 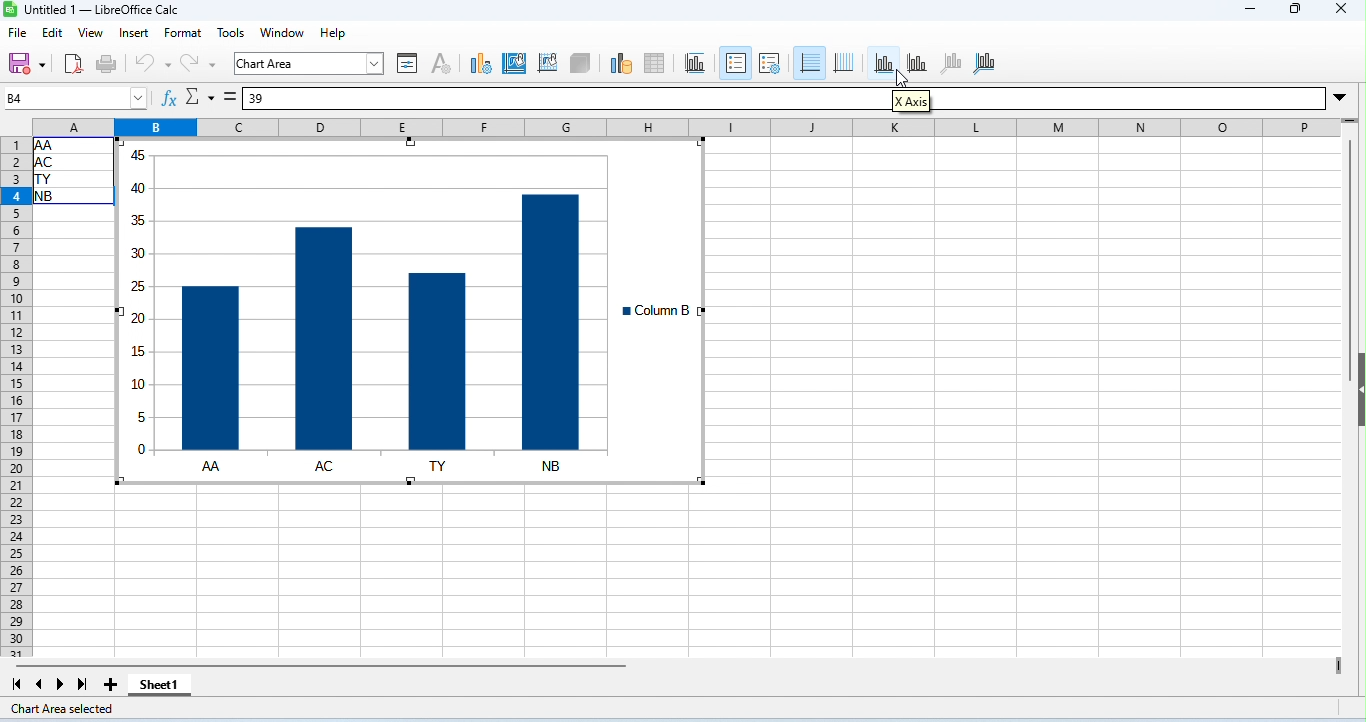 I want to click on y axis, so click(x=919, y=62).